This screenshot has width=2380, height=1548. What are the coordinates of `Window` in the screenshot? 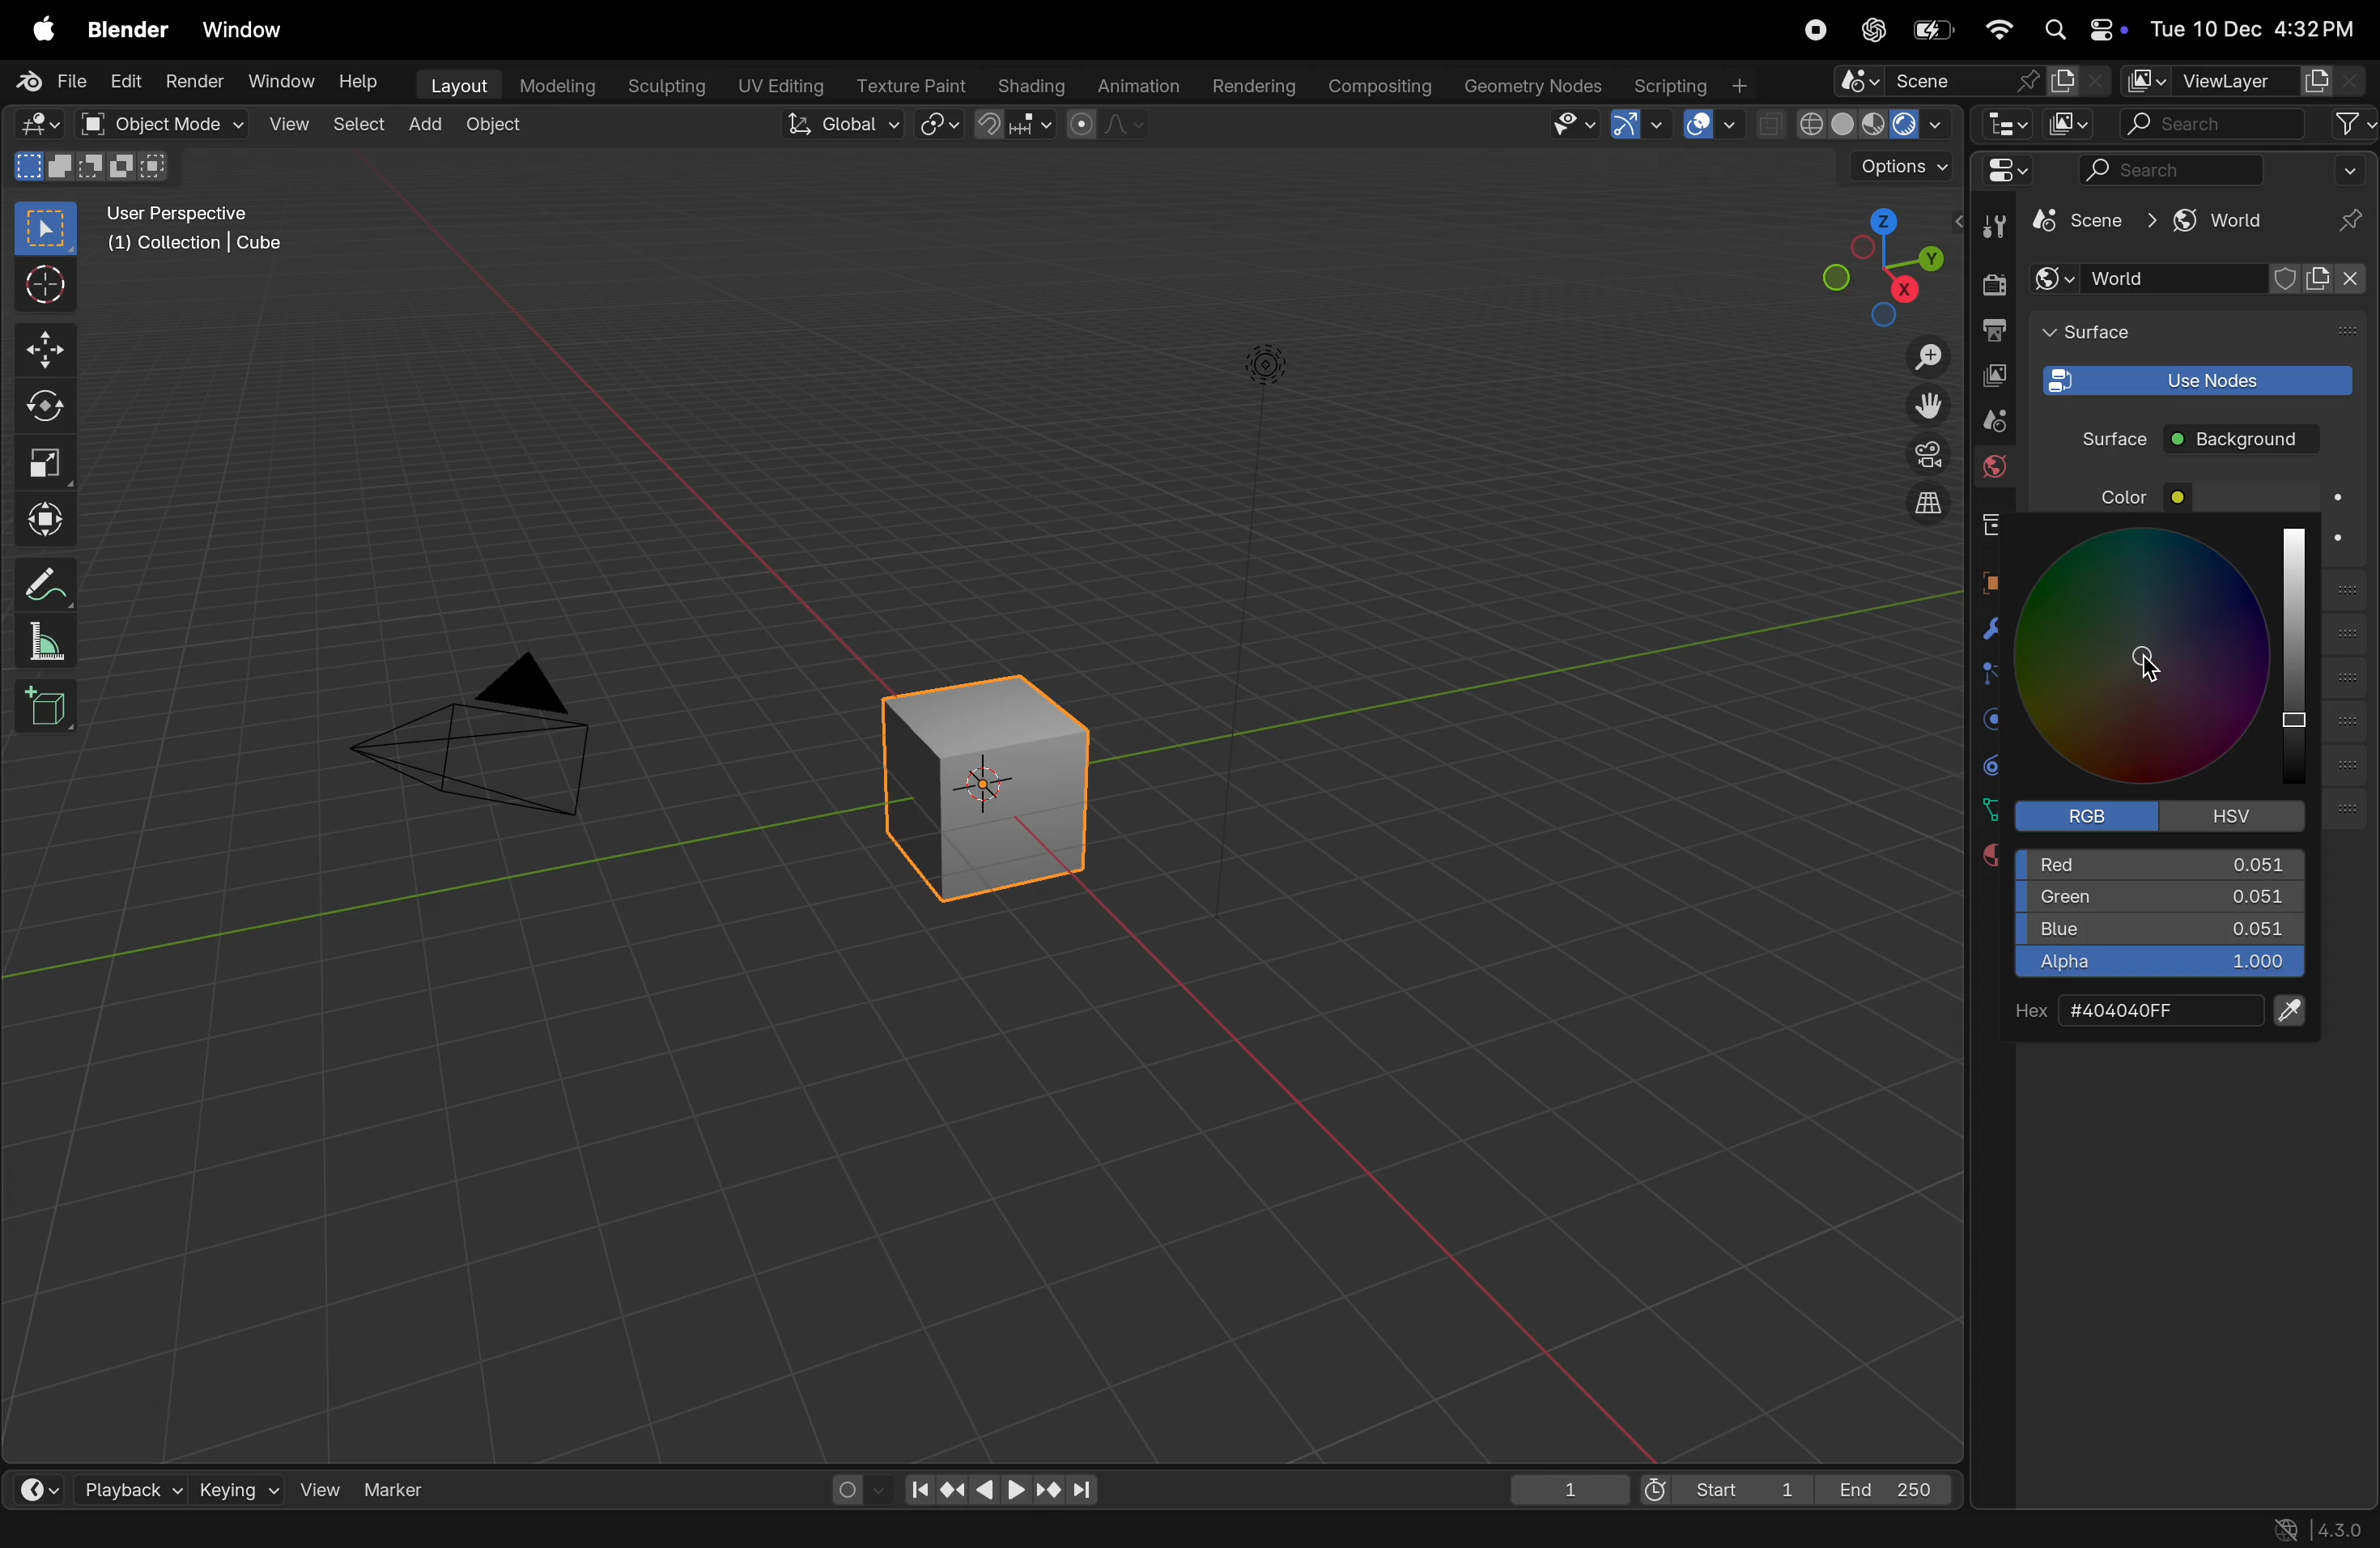 It's located at (280, 82).